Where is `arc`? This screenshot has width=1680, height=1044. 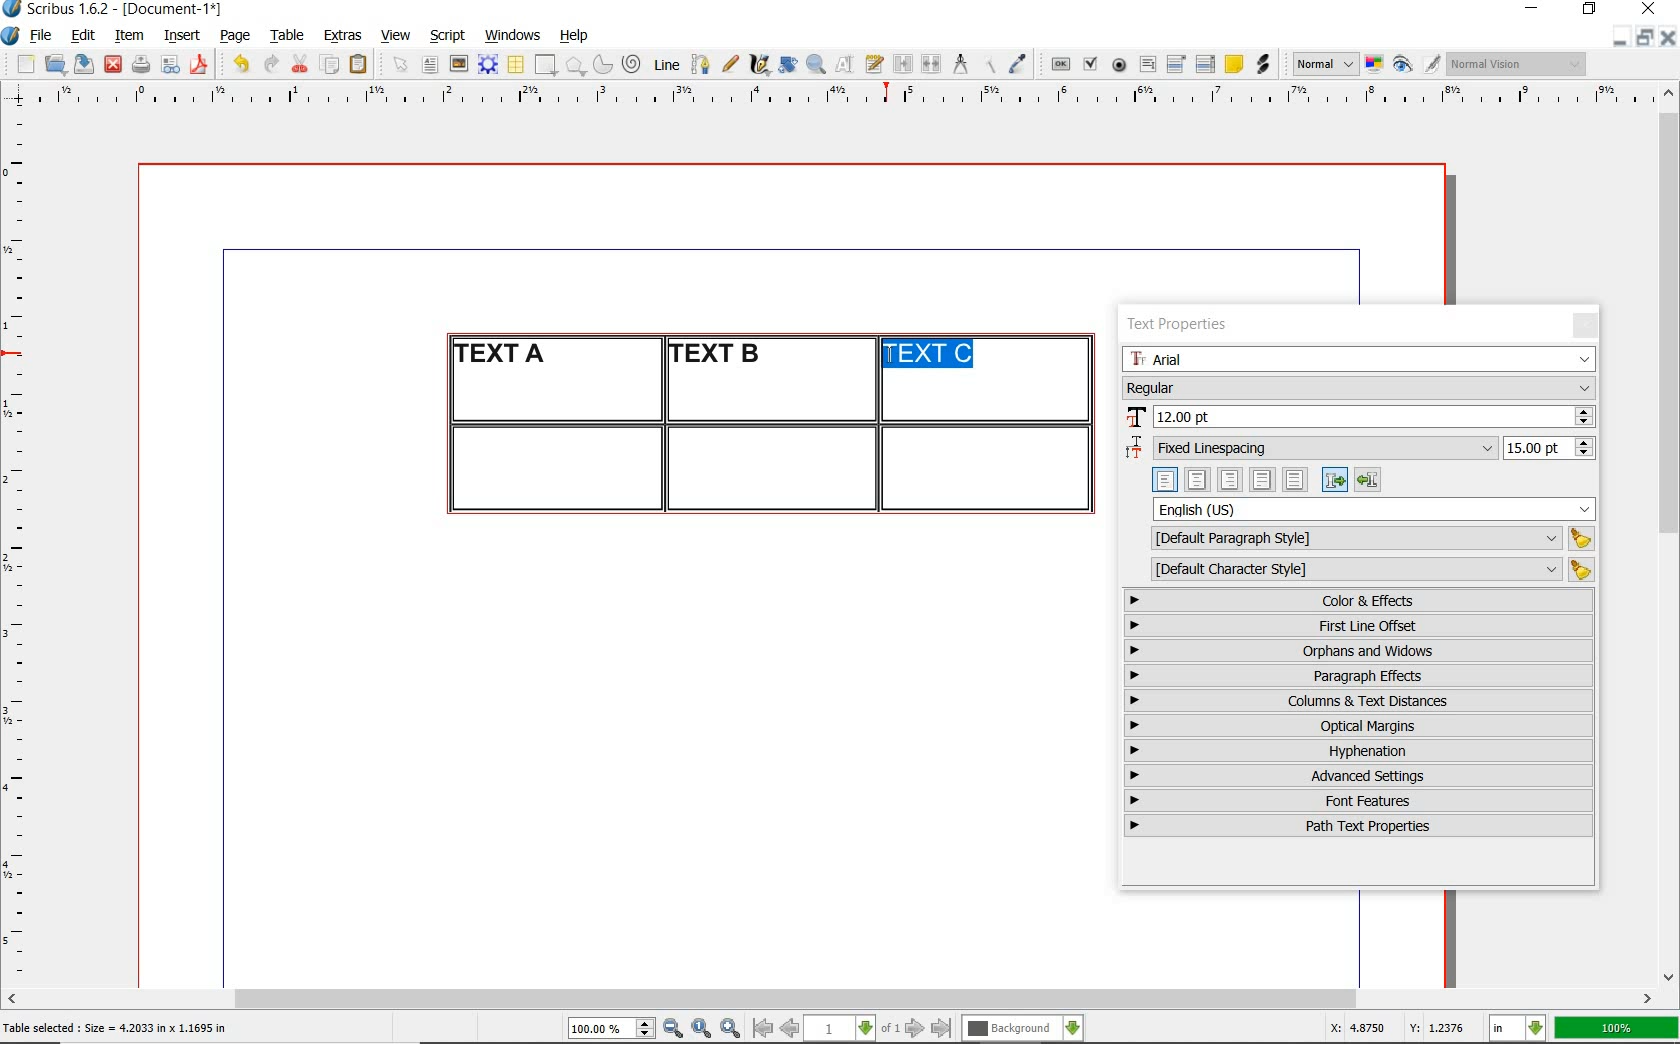
arc is located at coordinates (602, 64).